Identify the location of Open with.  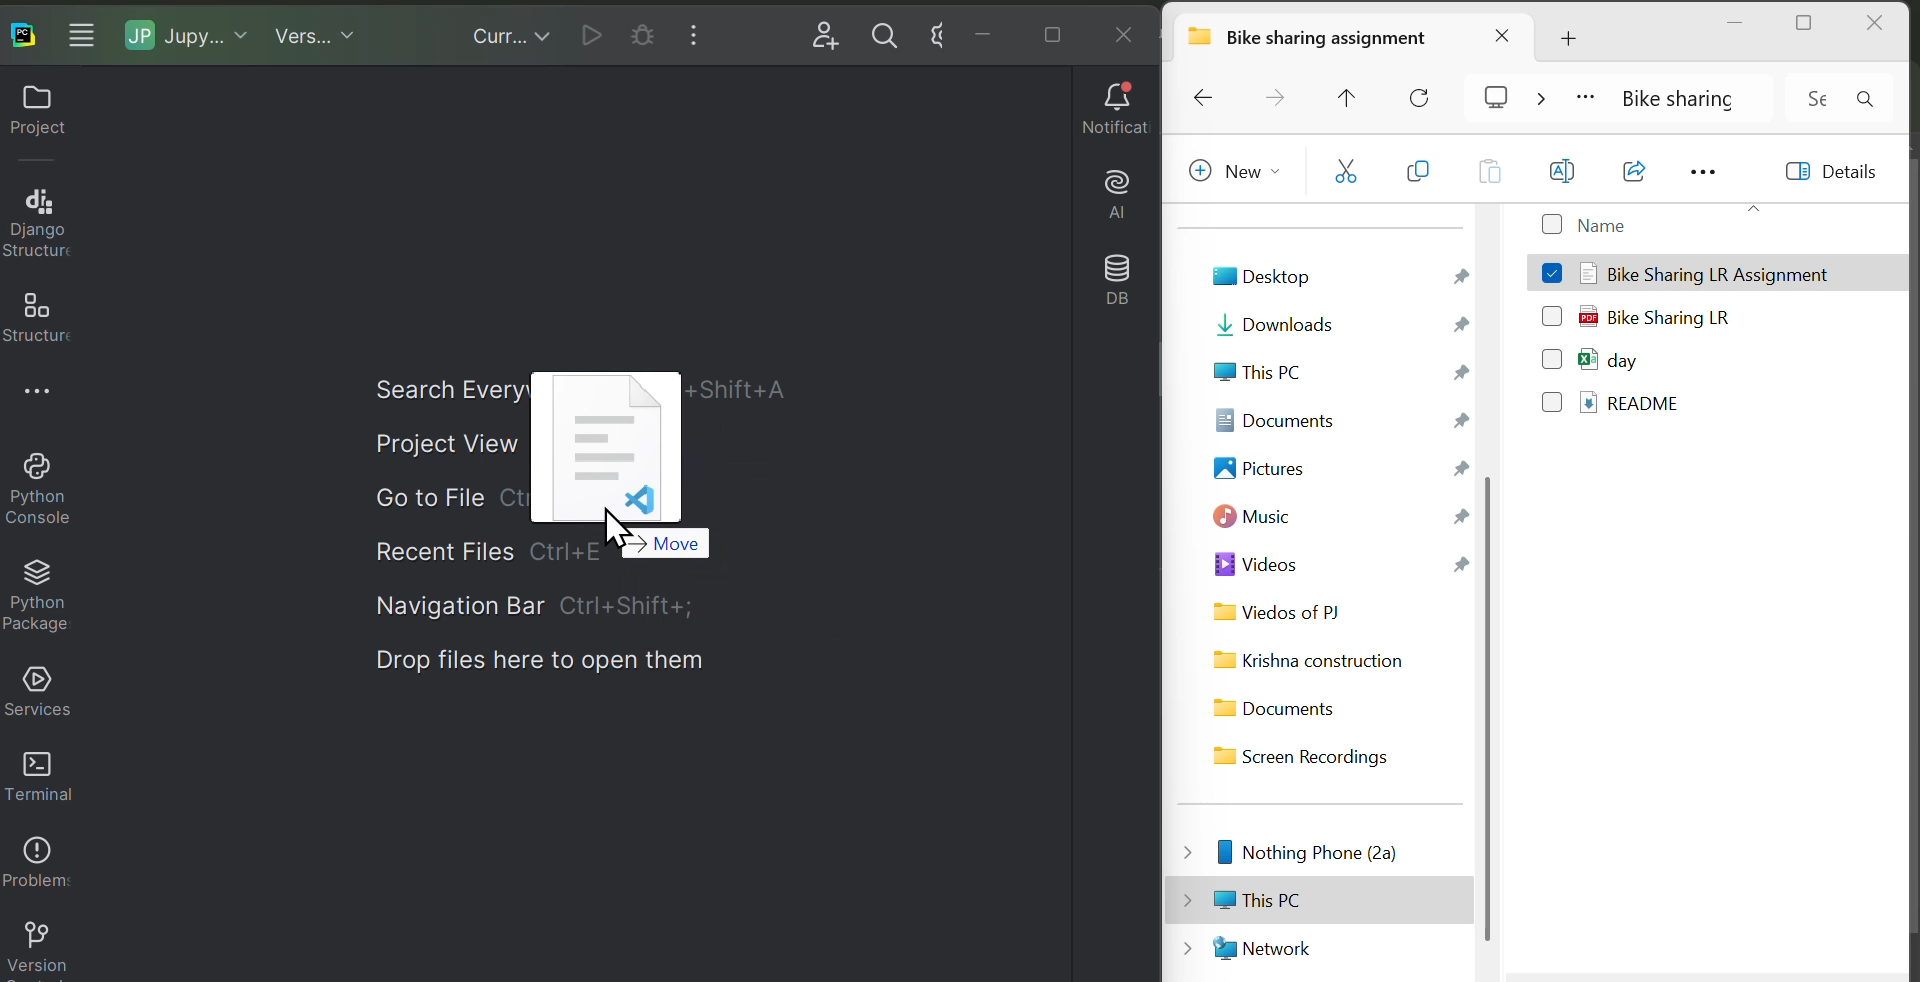
(1642, 172).